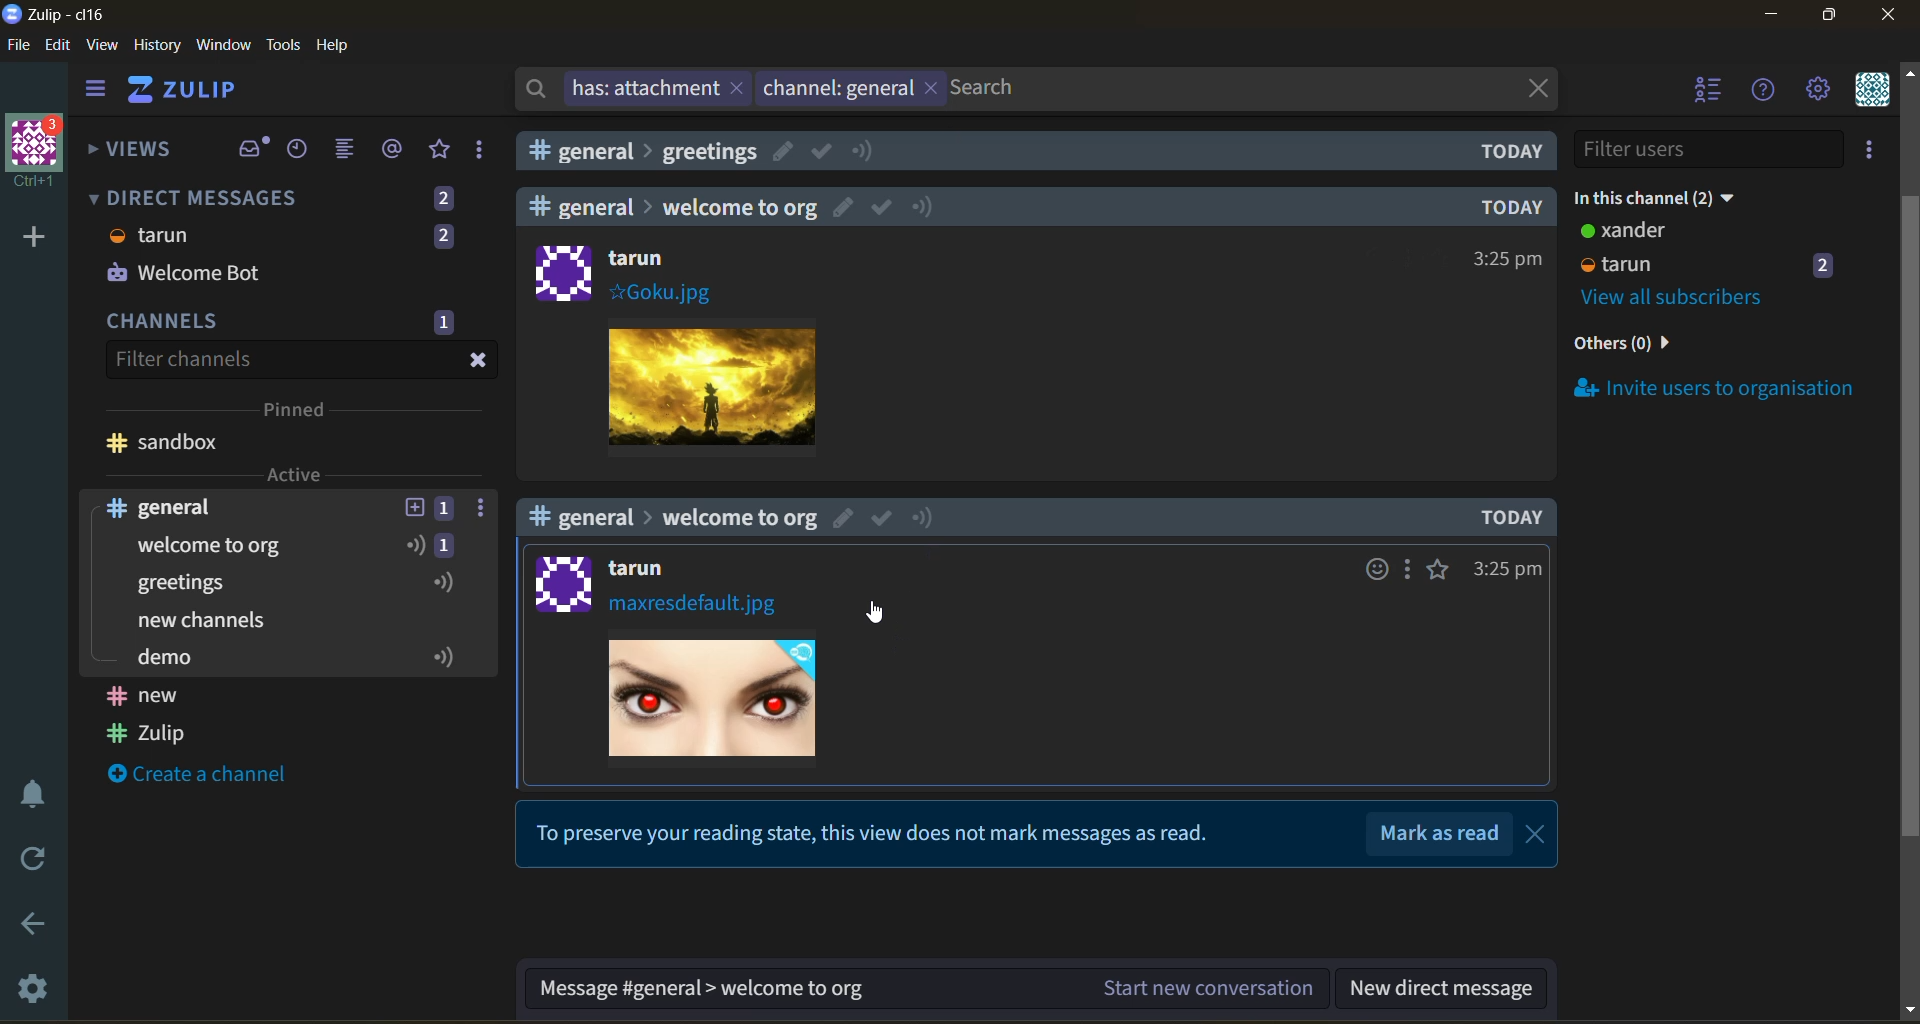 The image size is (1920, 1024). What do you see at coordinates (292, 474) in the screenshot?
I see `Active` at bounding box center [292, 474].